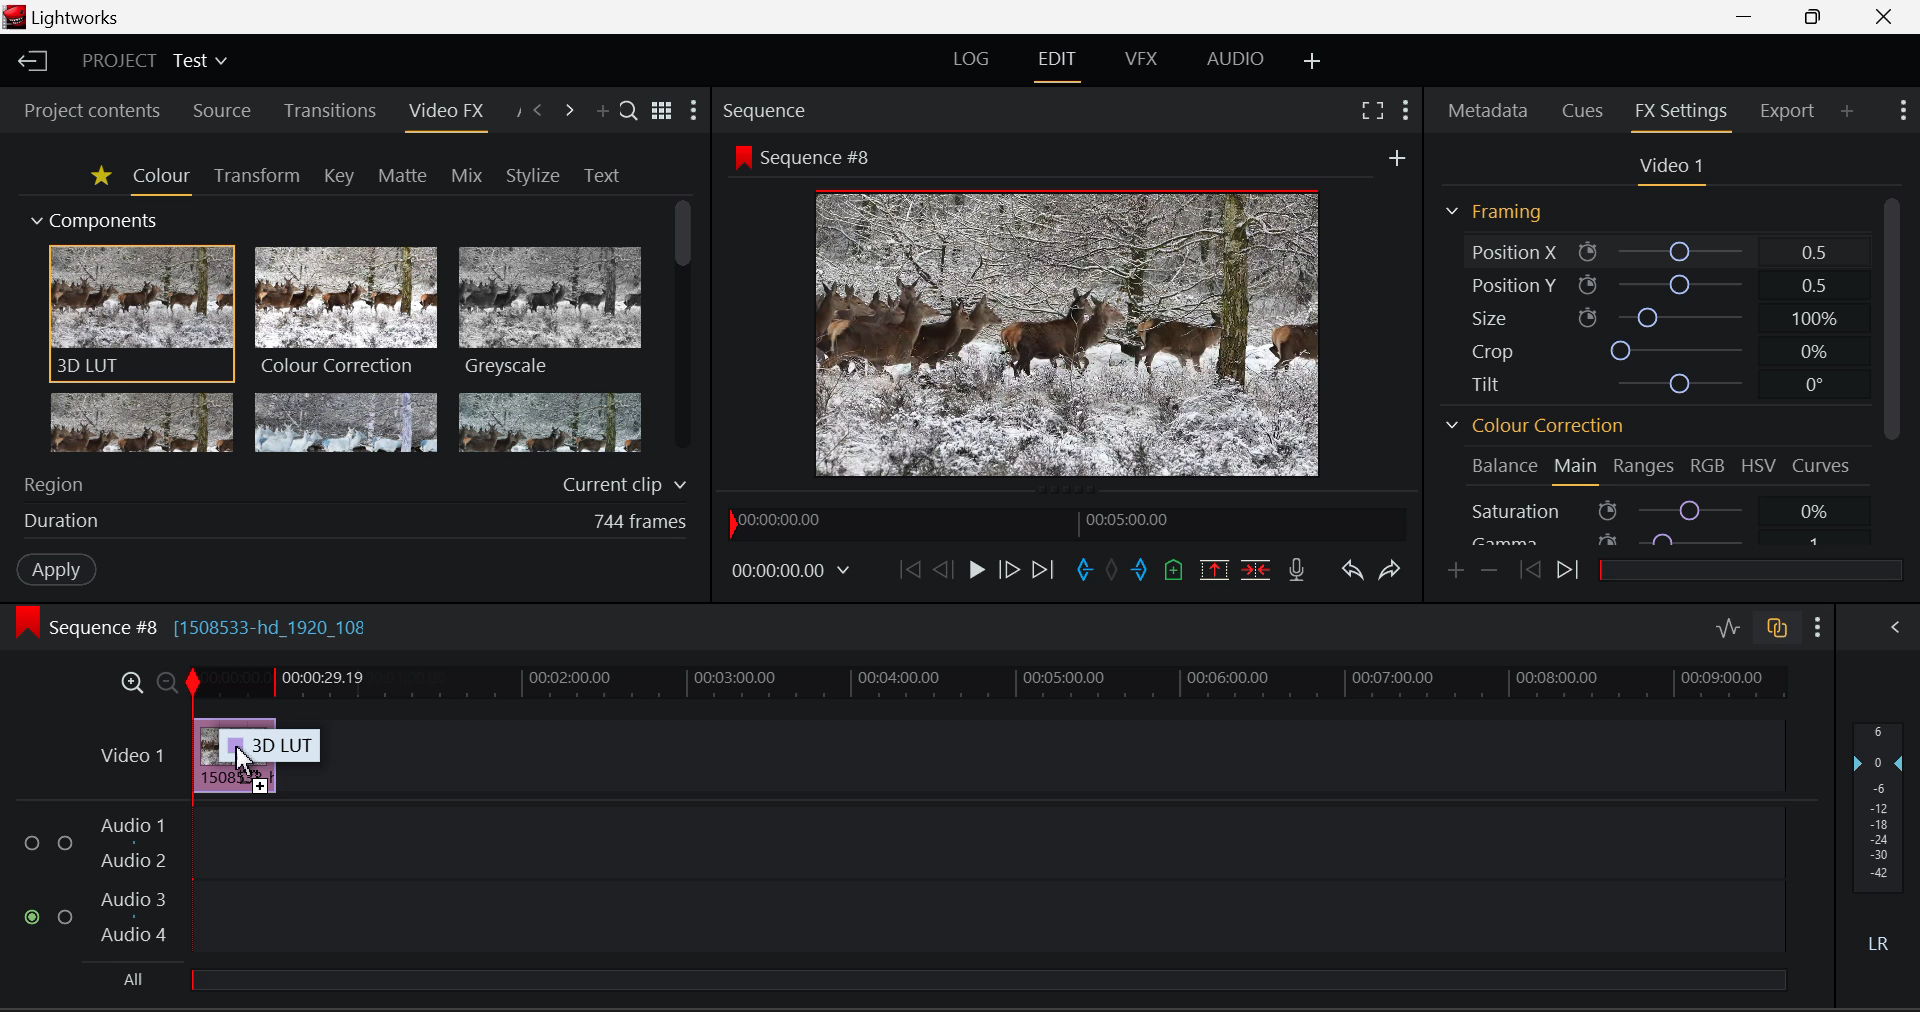  I want to click on Search, so click(626, 105).